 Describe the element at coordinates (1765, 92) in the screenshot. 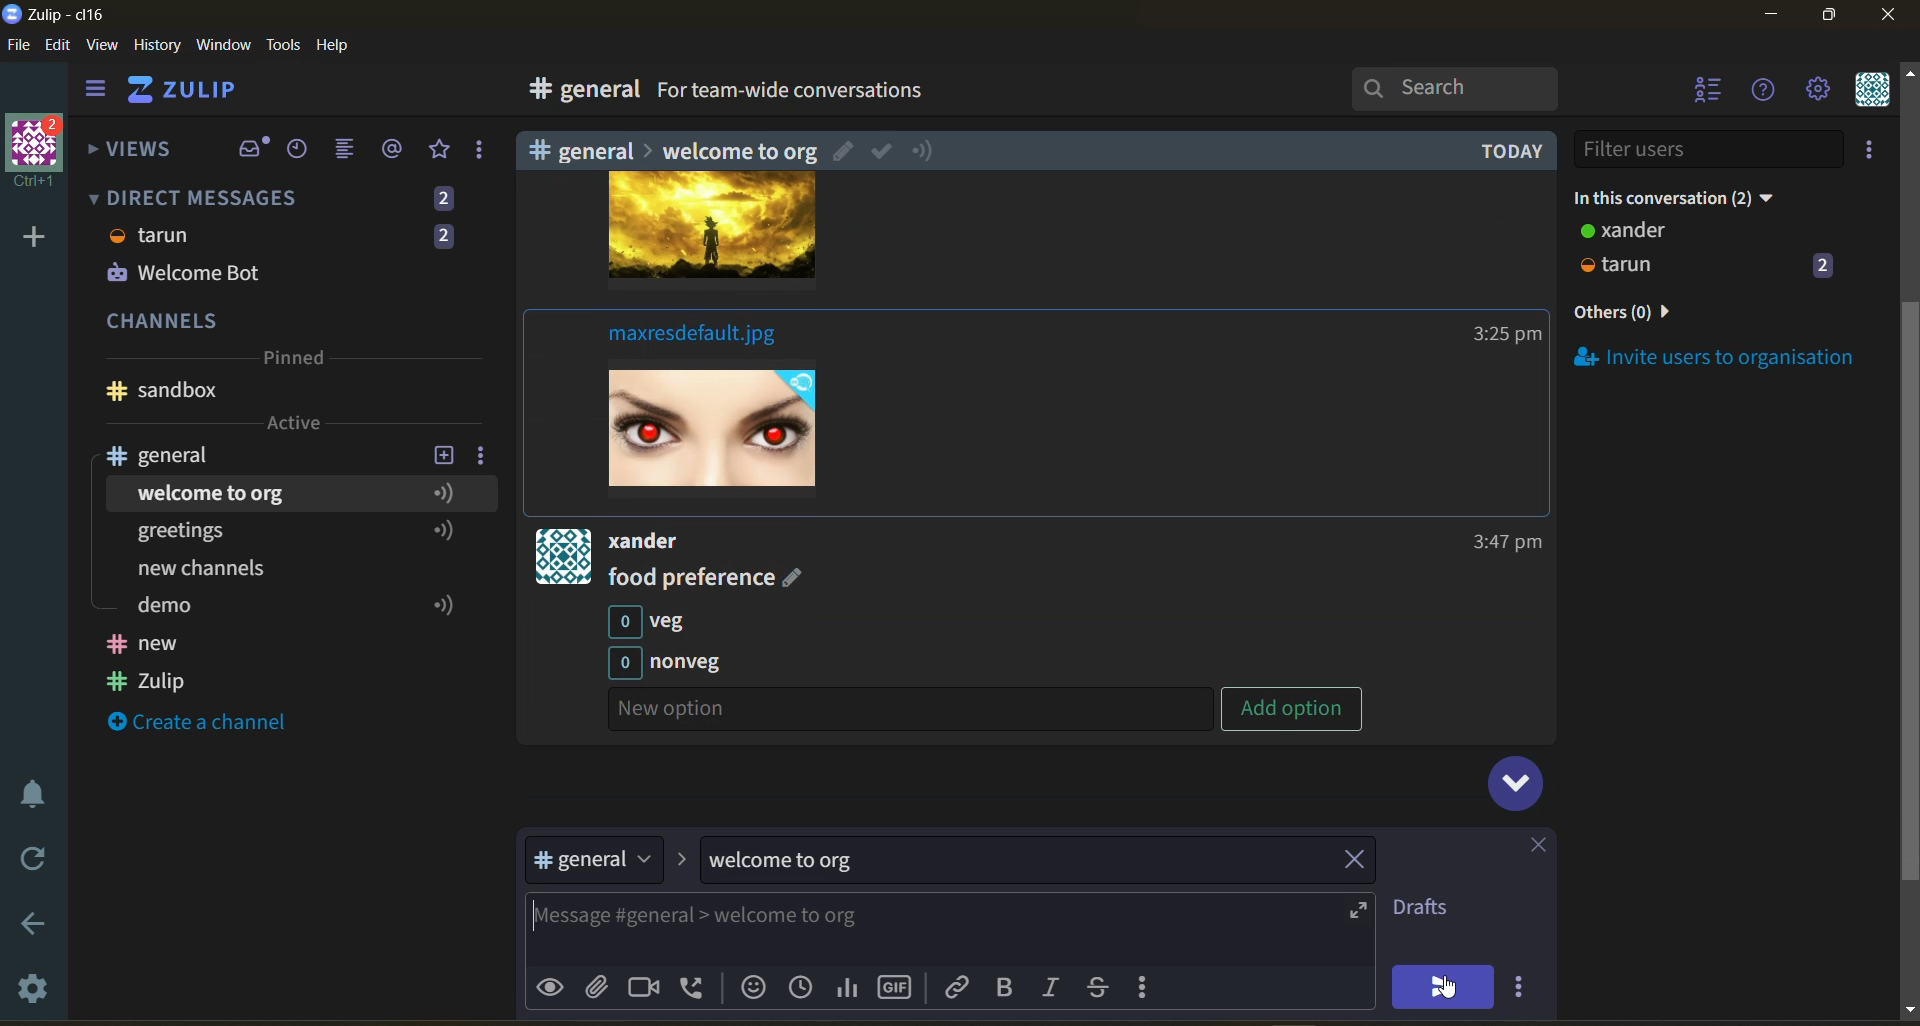

I see `help menu` at that location.